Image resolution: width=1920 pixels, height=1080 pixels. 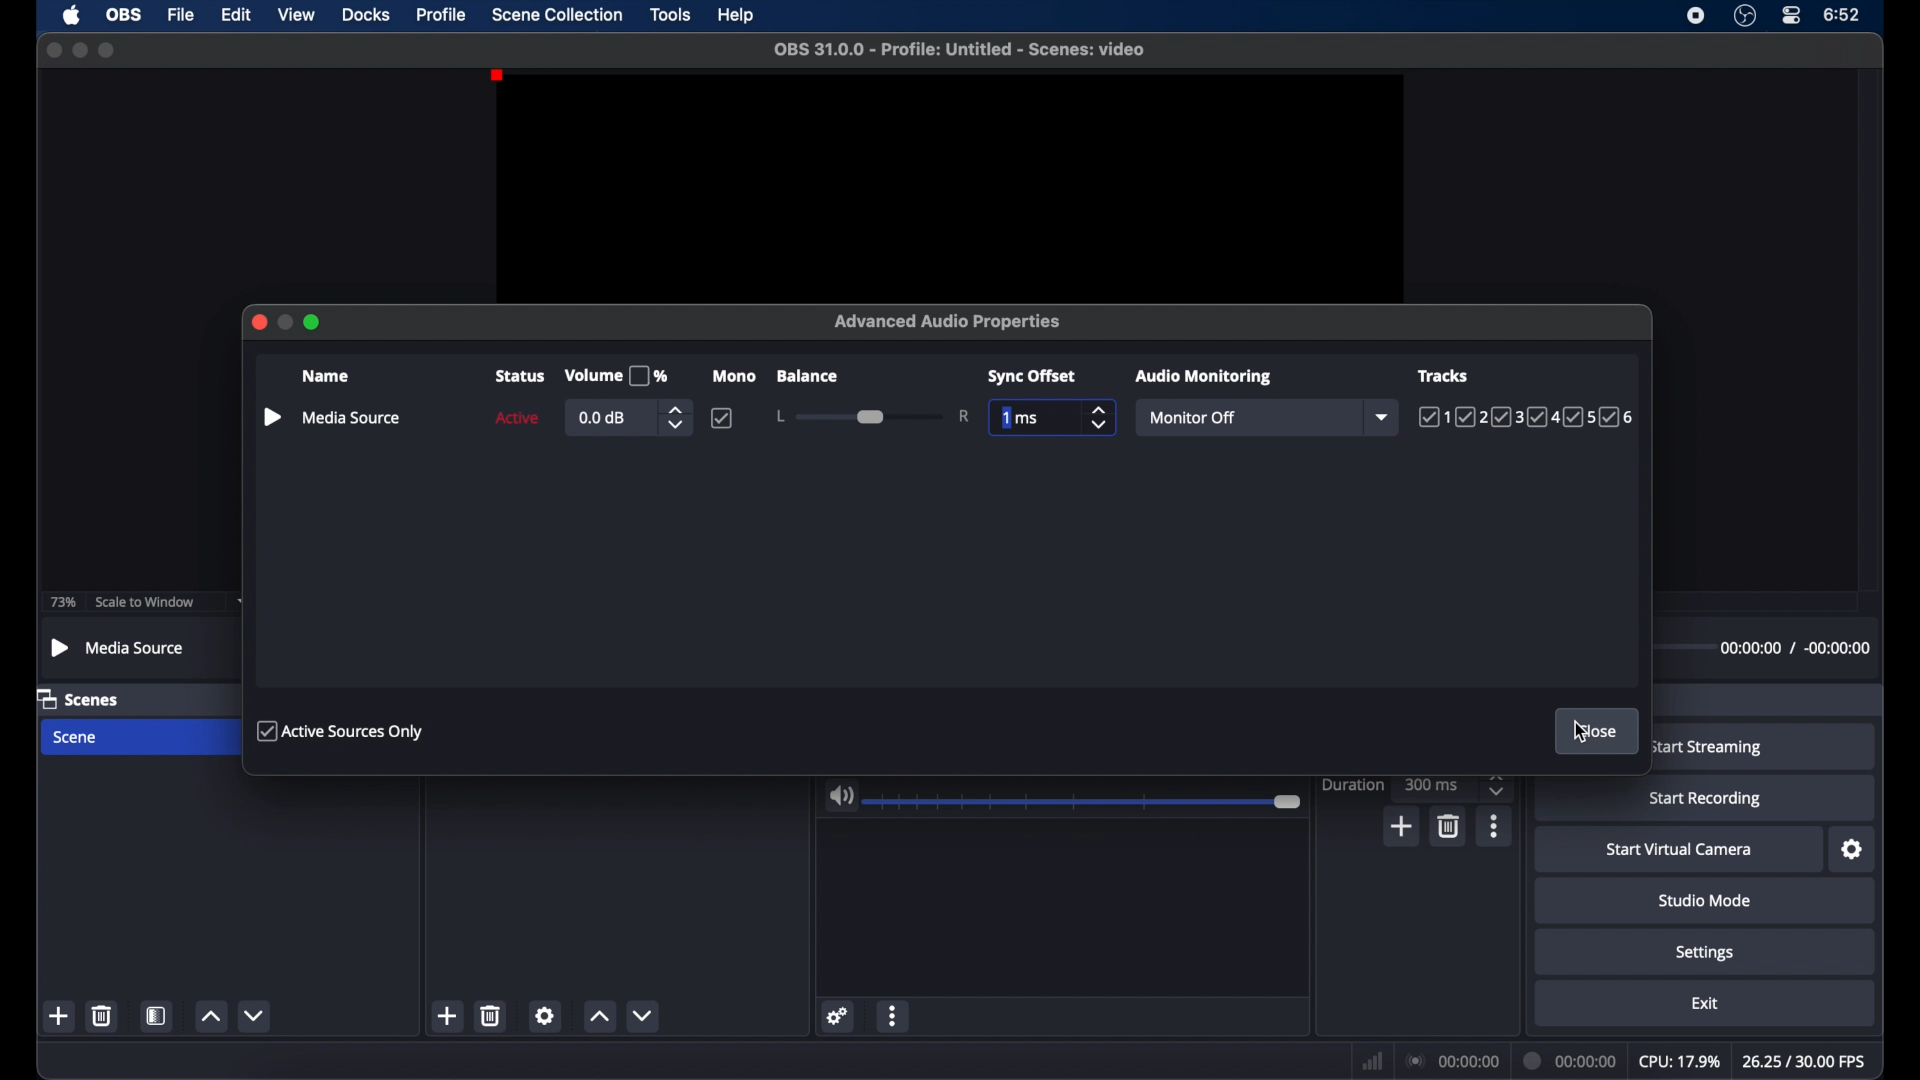 I want to click on time, so click(x=1843, y=15).